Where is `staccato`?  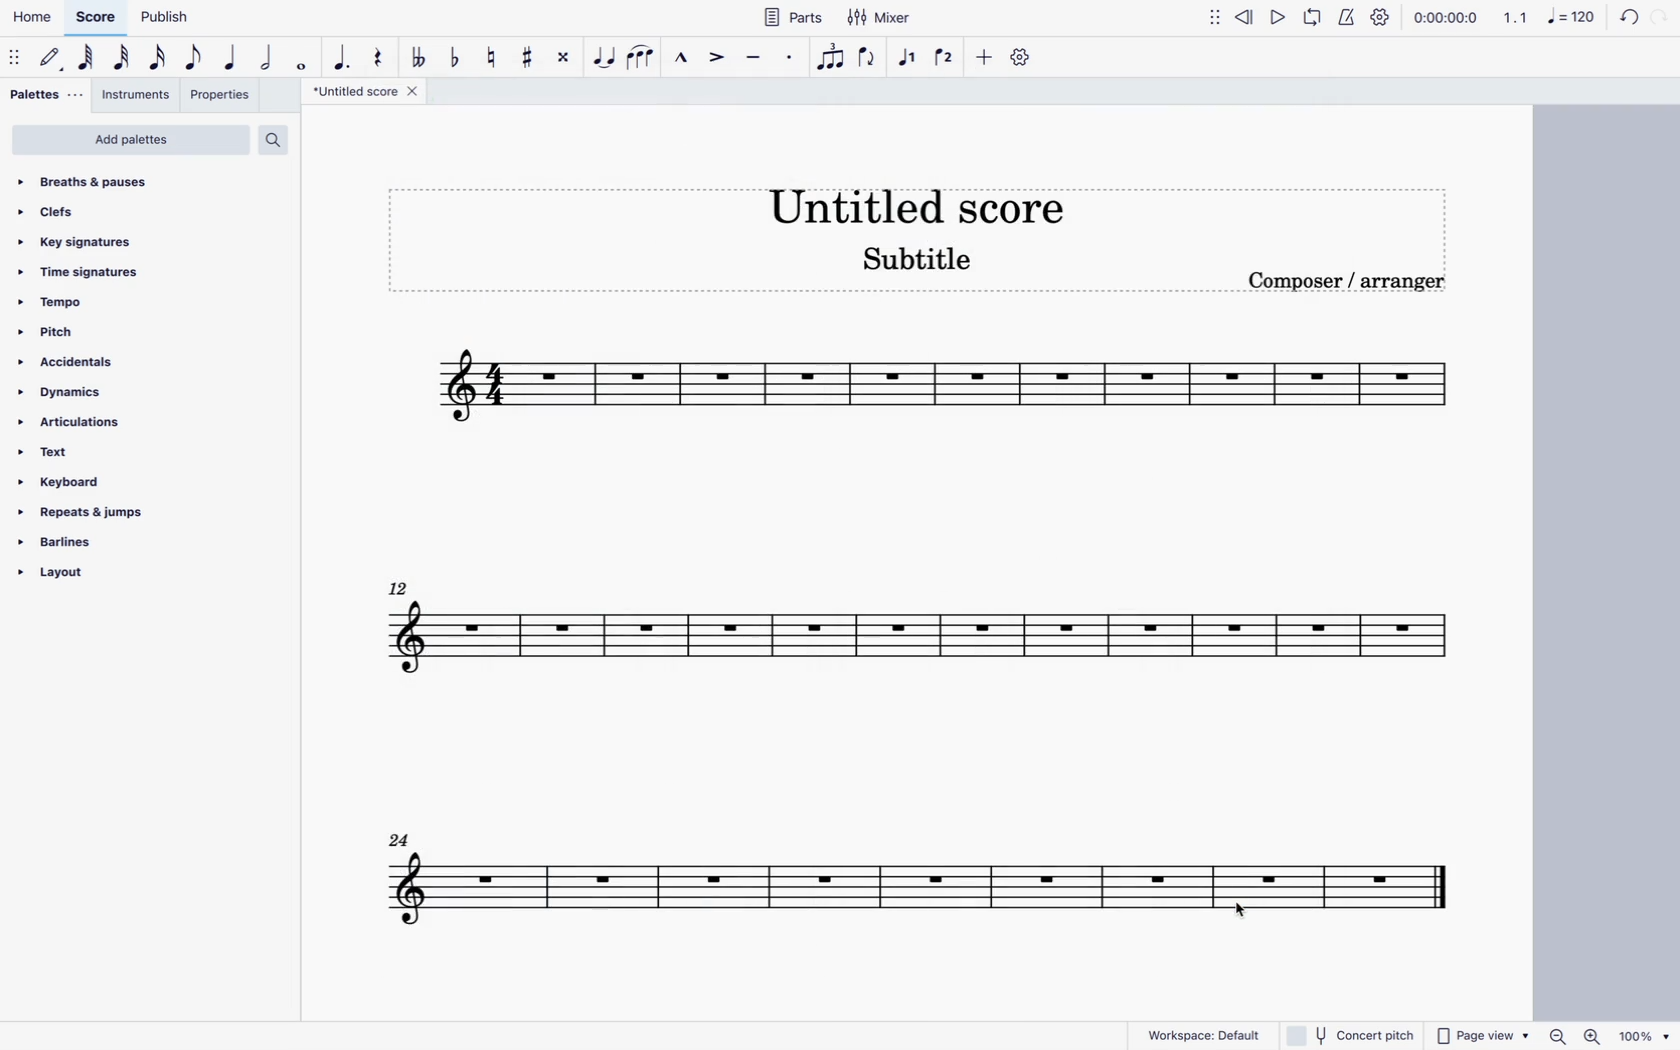
staccato is located at coordinates (789, 64).